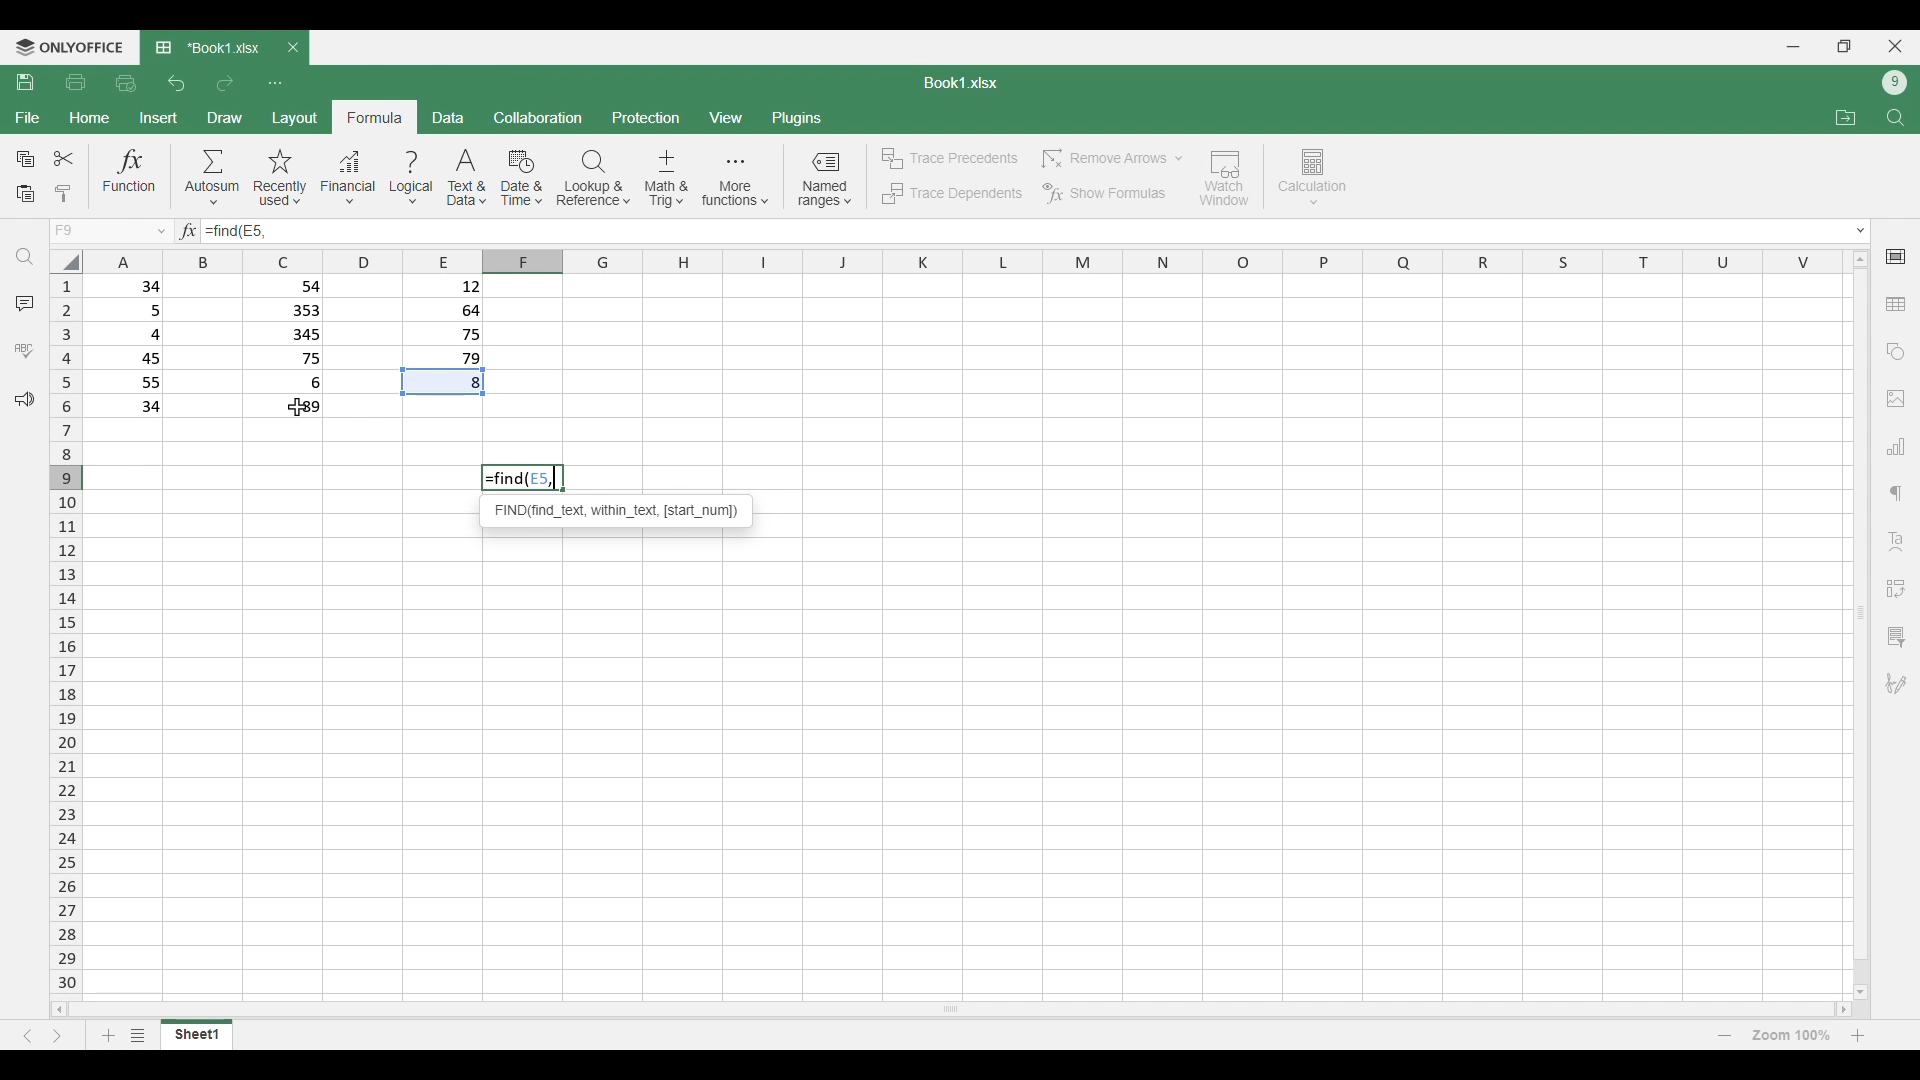 Image resolution: width=1920 pixels, height=1080 pixels. I want to click on Current sheet, so click(197, 1034).